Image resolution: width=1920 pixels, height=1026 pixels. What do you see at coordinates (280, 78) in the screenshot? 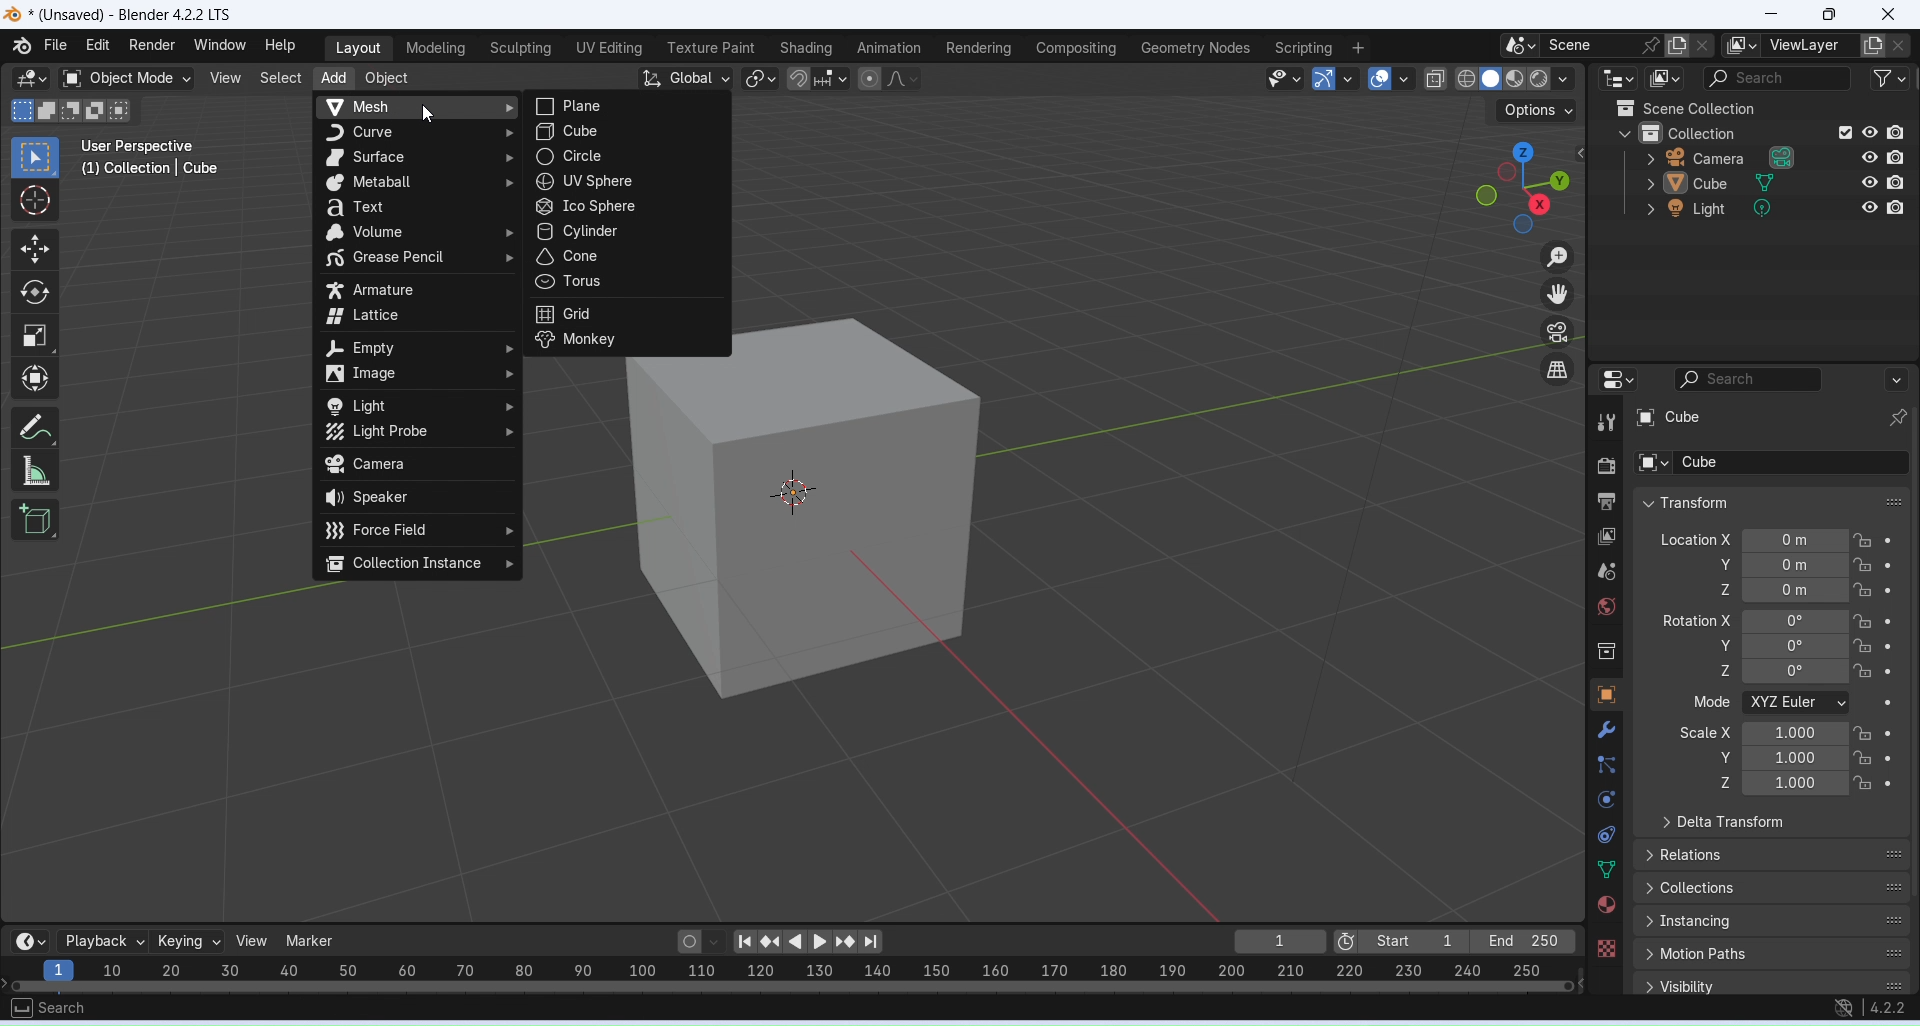
I see `Select` at bounding box center [280, 78].